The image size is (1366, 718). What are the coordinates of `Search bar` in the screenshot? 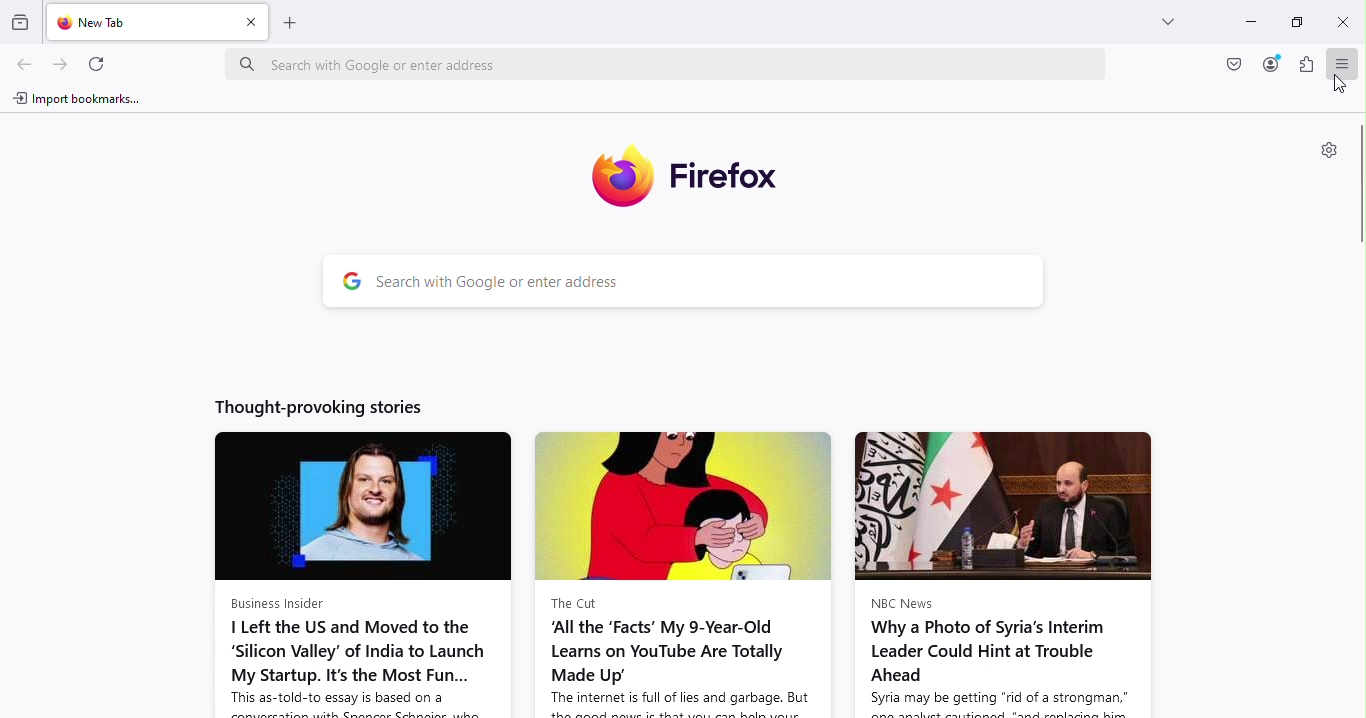 It's located at (668, 60).